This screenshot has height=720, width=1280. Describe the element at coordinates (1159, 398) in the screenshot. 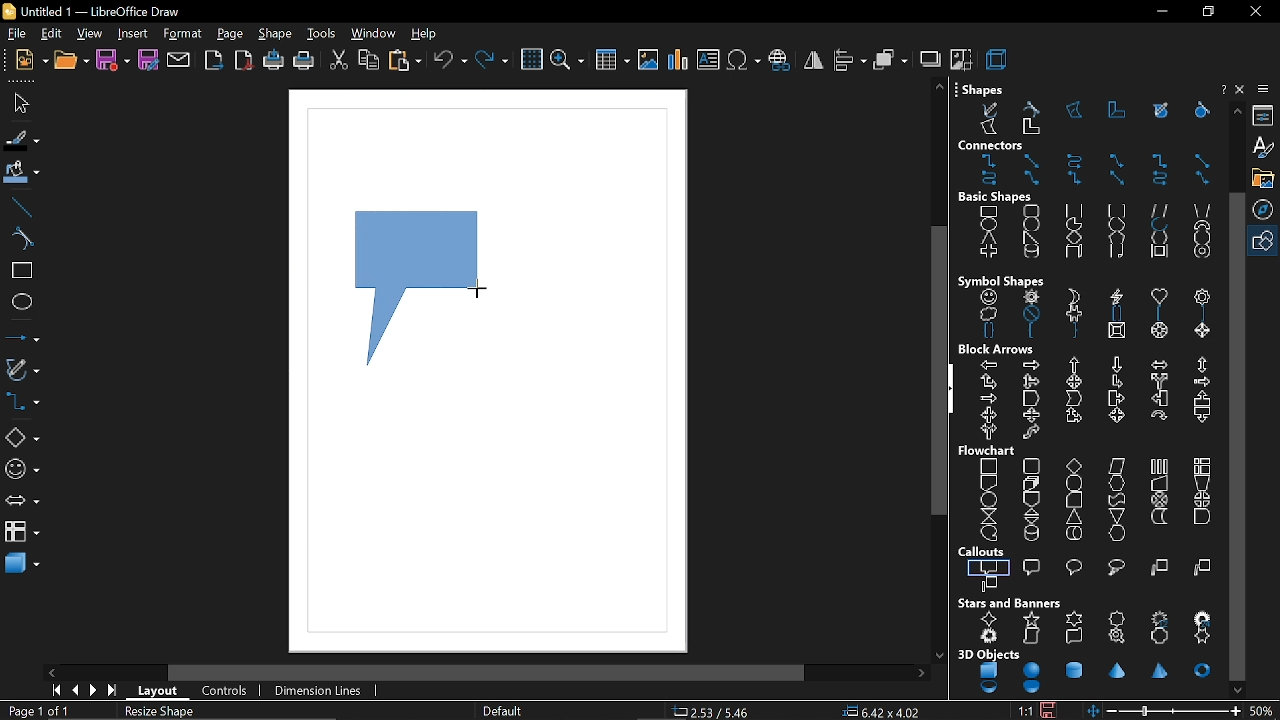

I see `left arrow callout` at that location.